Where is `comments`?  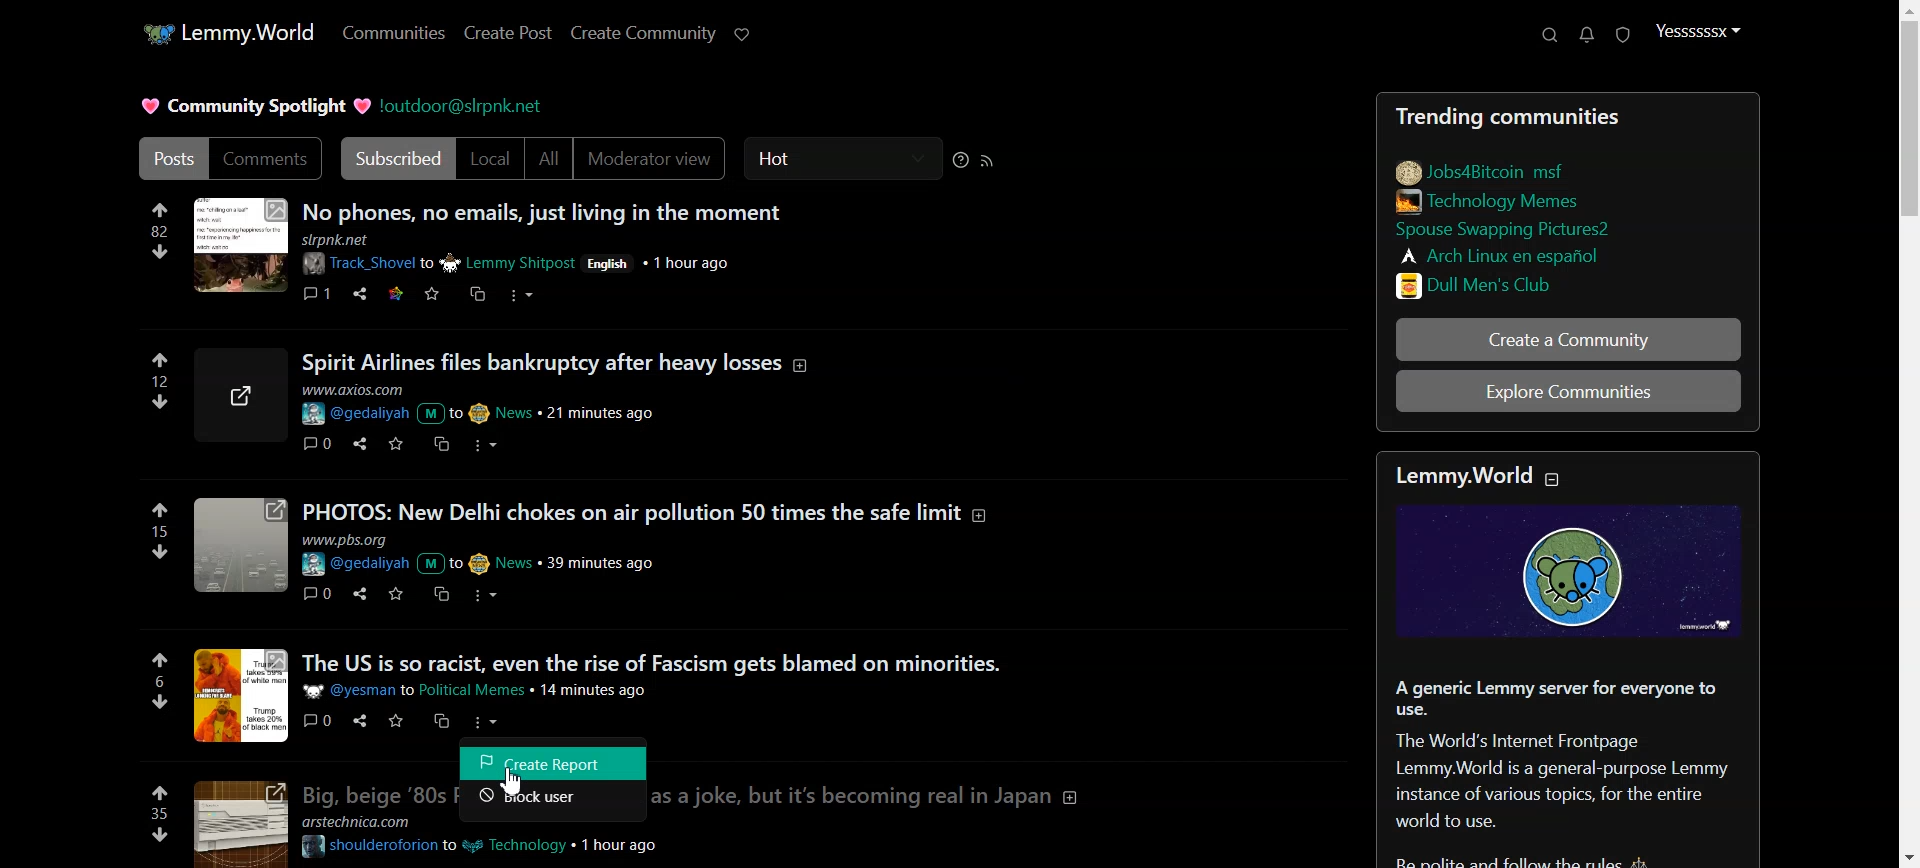 comments is located at coordinates (317, 291).